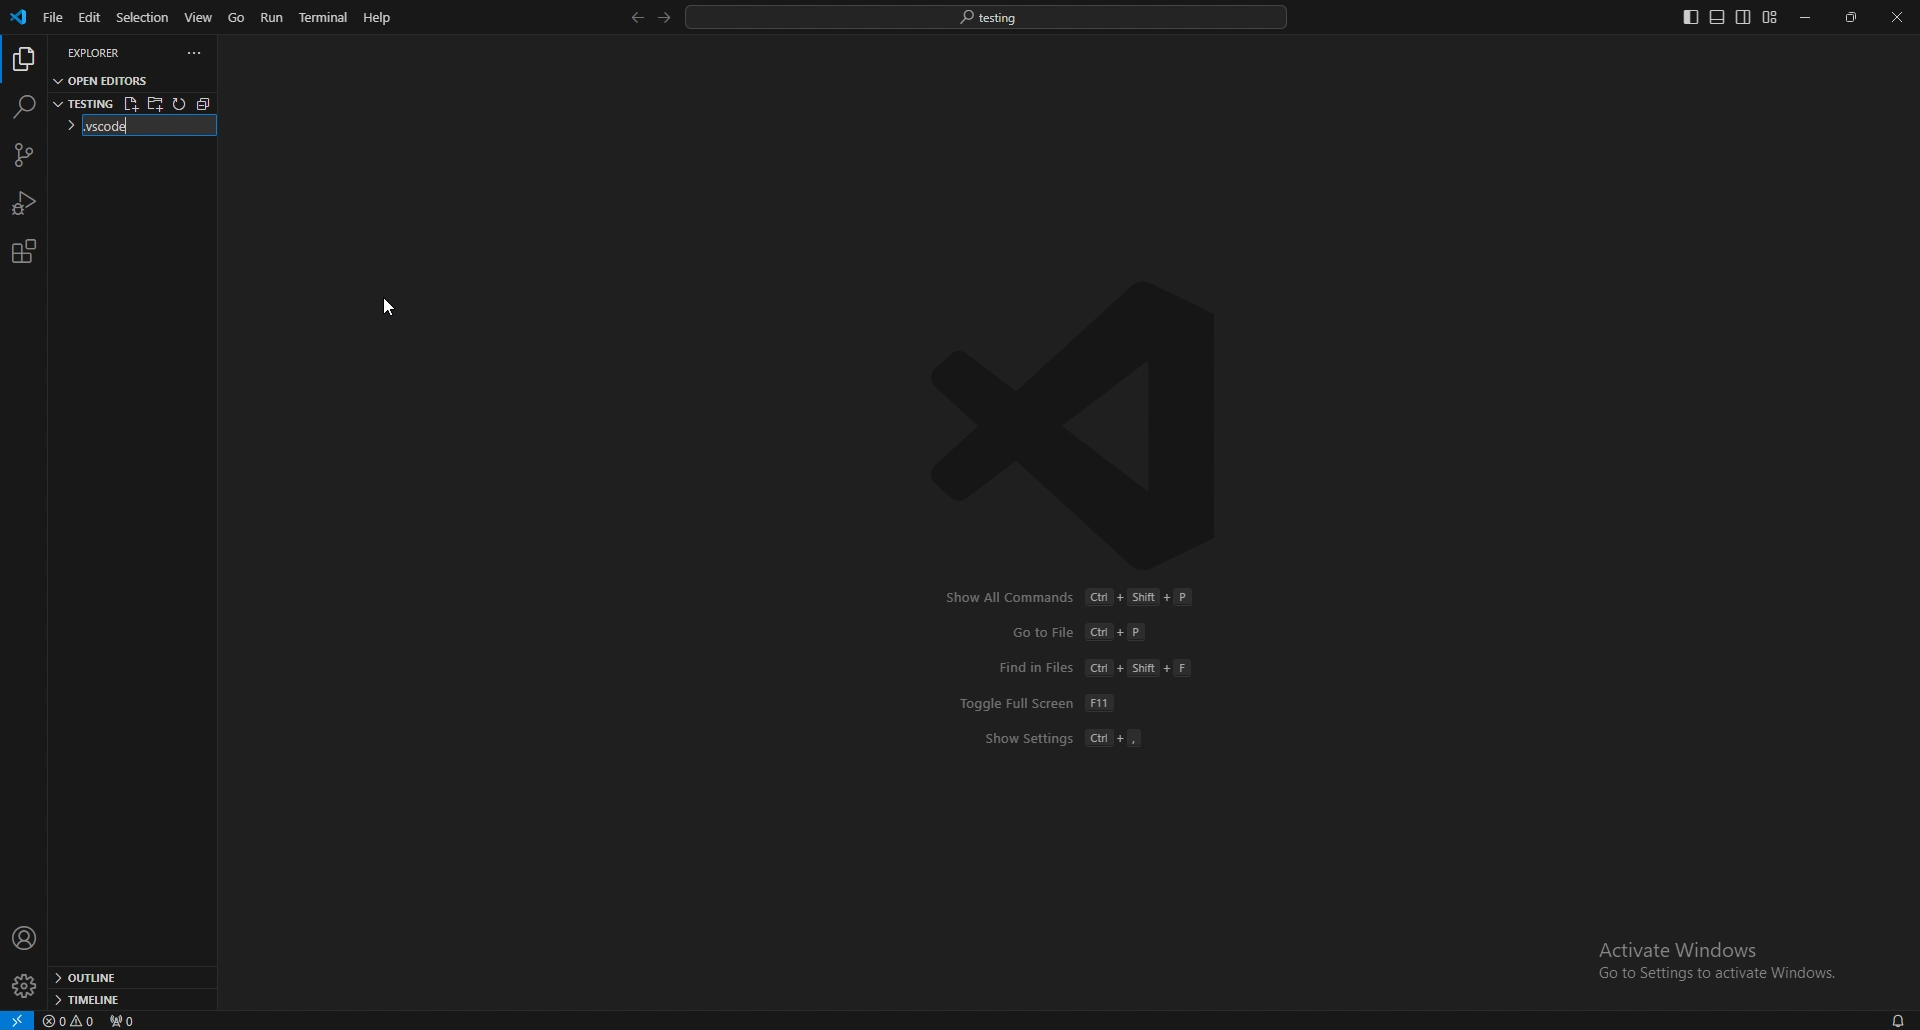 This screenshot has height=1030, width=1920. I want to click on source code, so click(22, 156).